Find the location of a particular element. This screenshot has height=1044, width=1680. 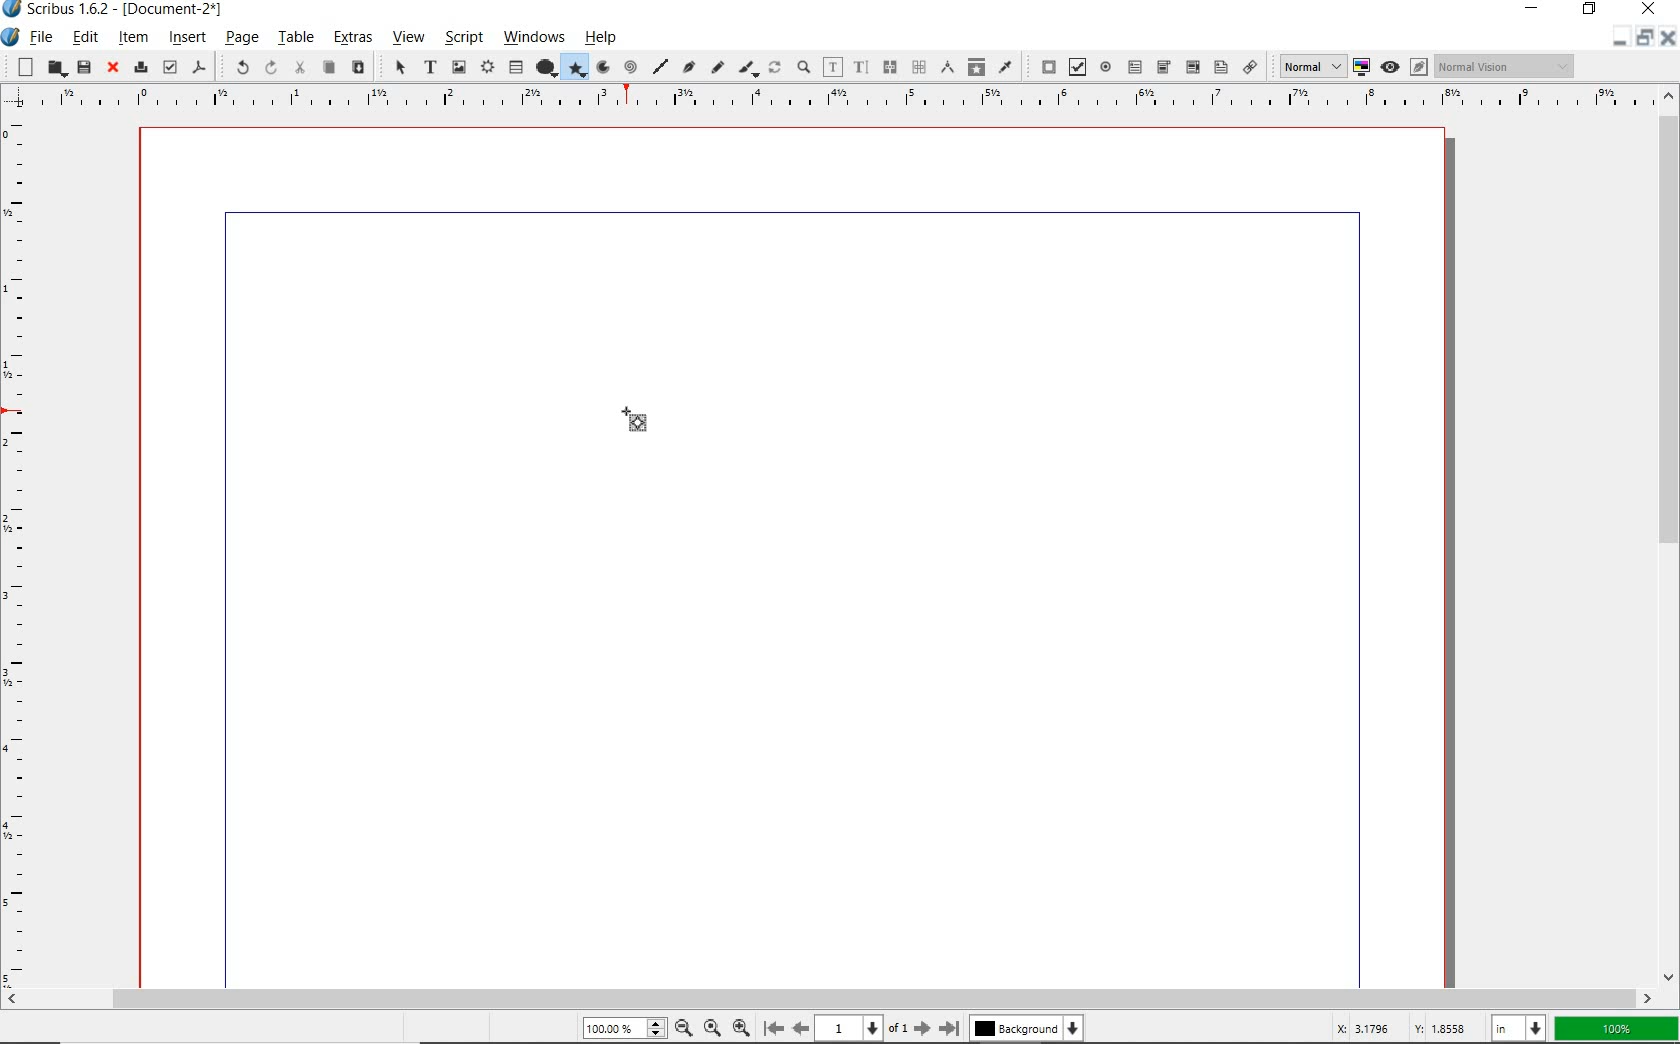

ruler is located at coordinates (20, 549).